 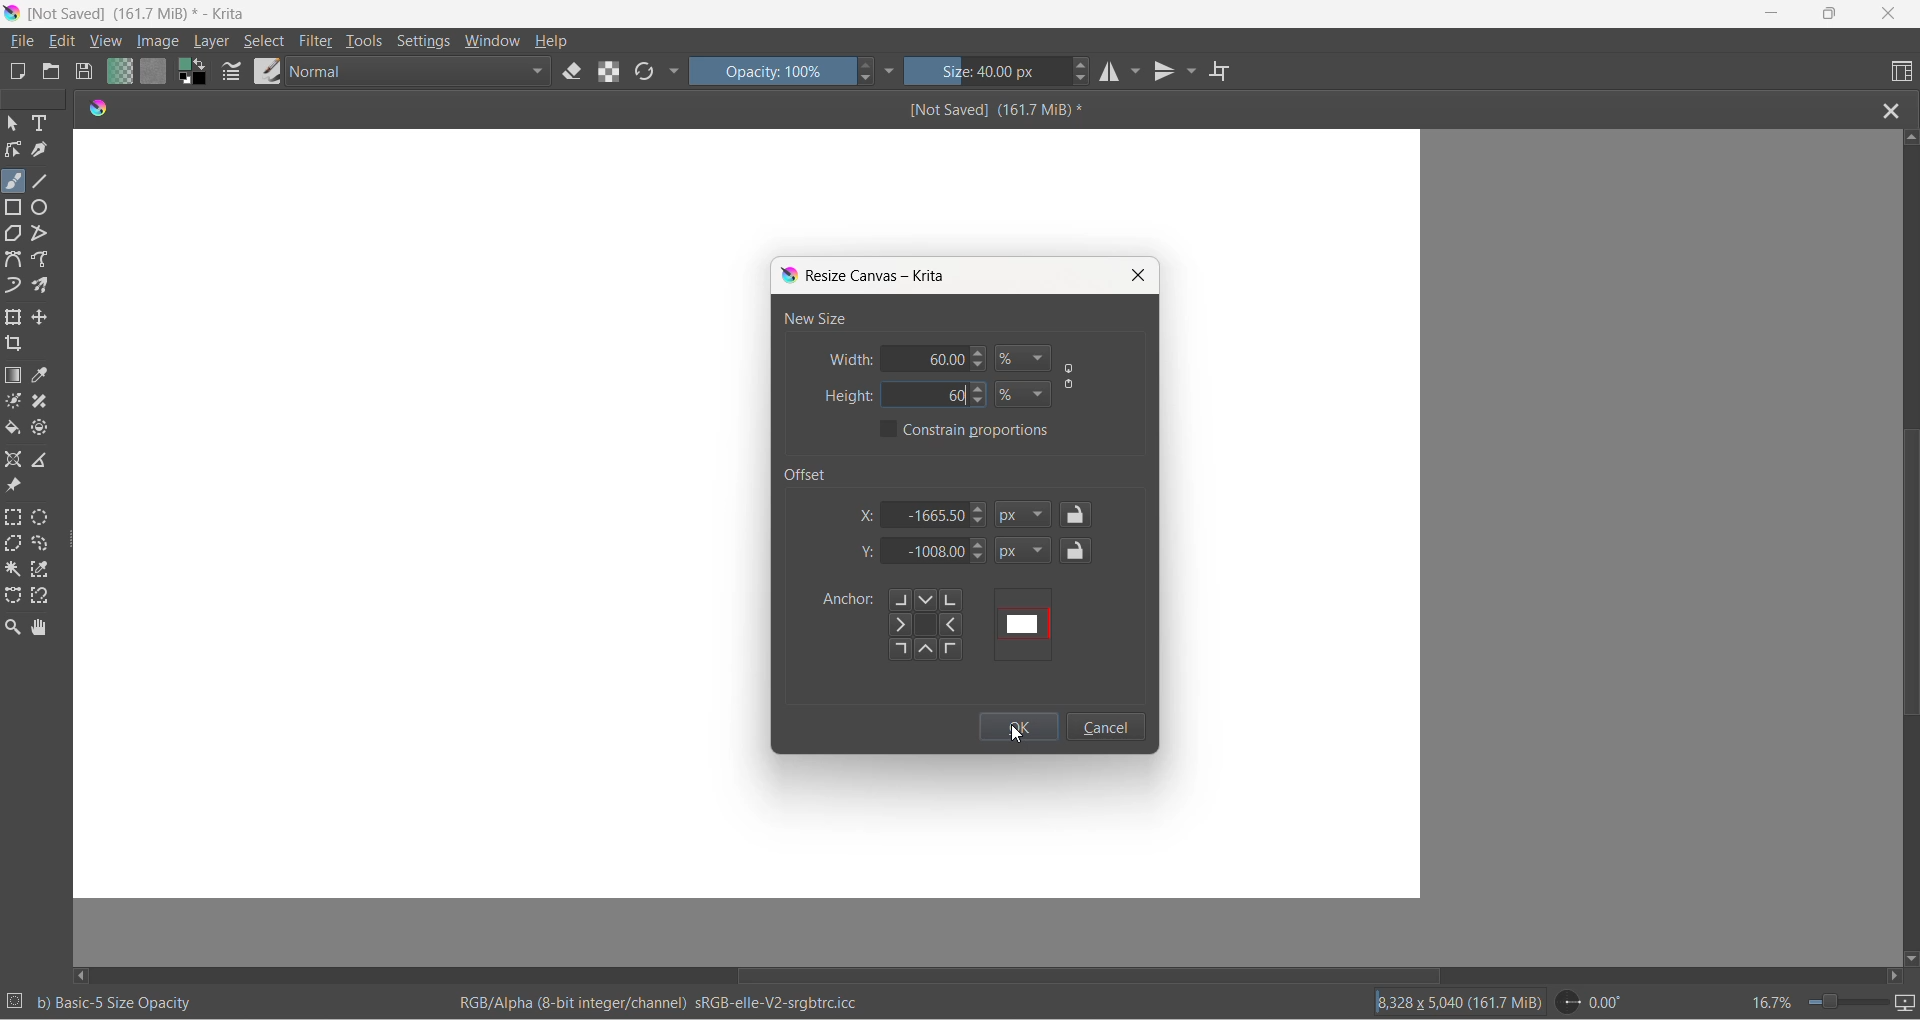 What do you see at coordinates (1909, 136) in the screenshot?
I see `scroll up button` at bounding box center [1909, 136].